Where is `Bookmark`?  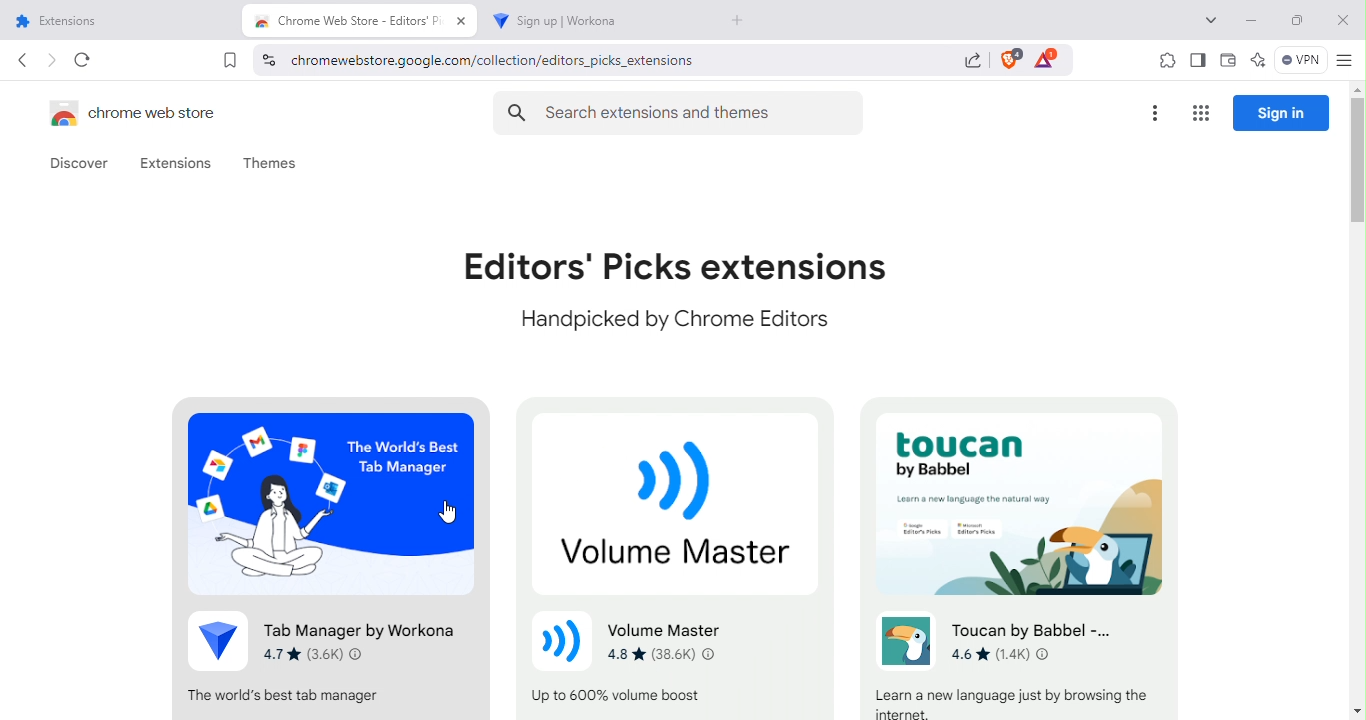 Bookmark is located at coordinates (230, 60).